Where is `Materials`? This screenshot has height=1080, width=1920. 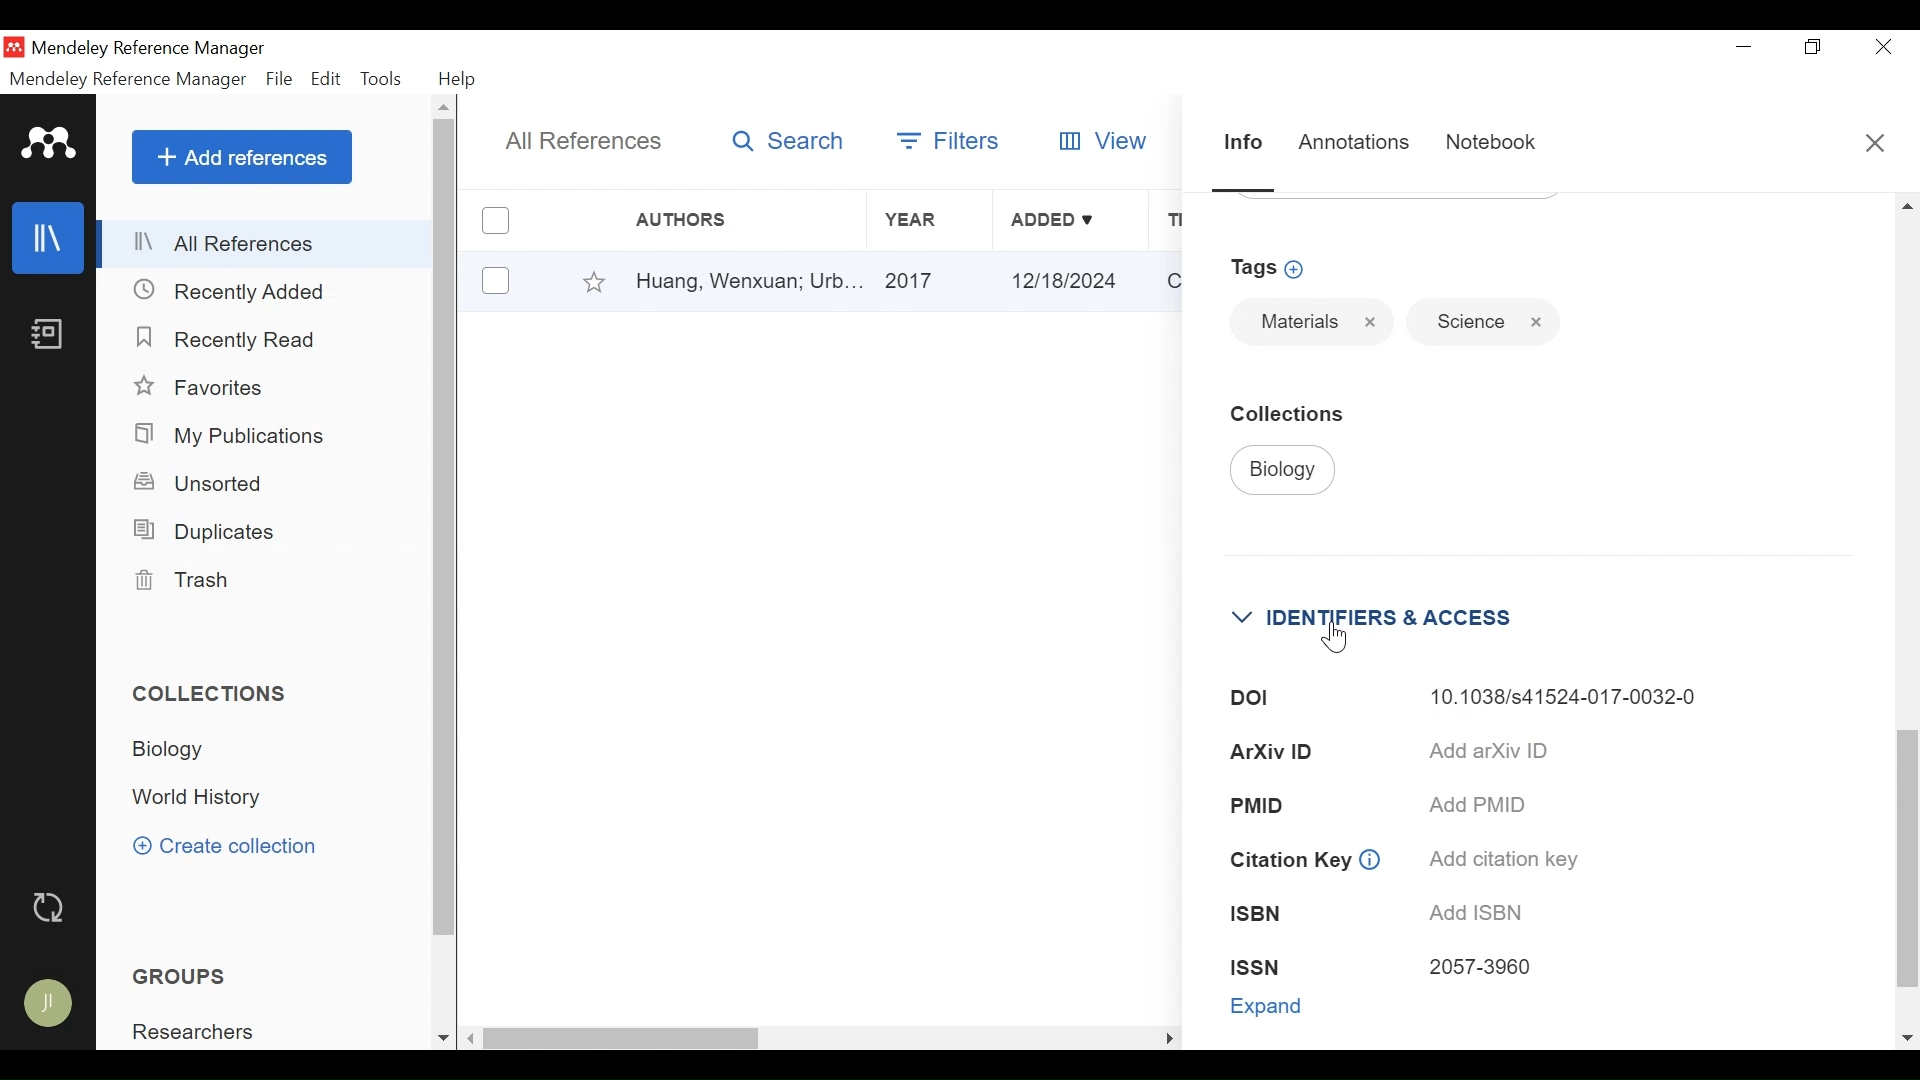 Materials is located at coordinates (1295, 321).